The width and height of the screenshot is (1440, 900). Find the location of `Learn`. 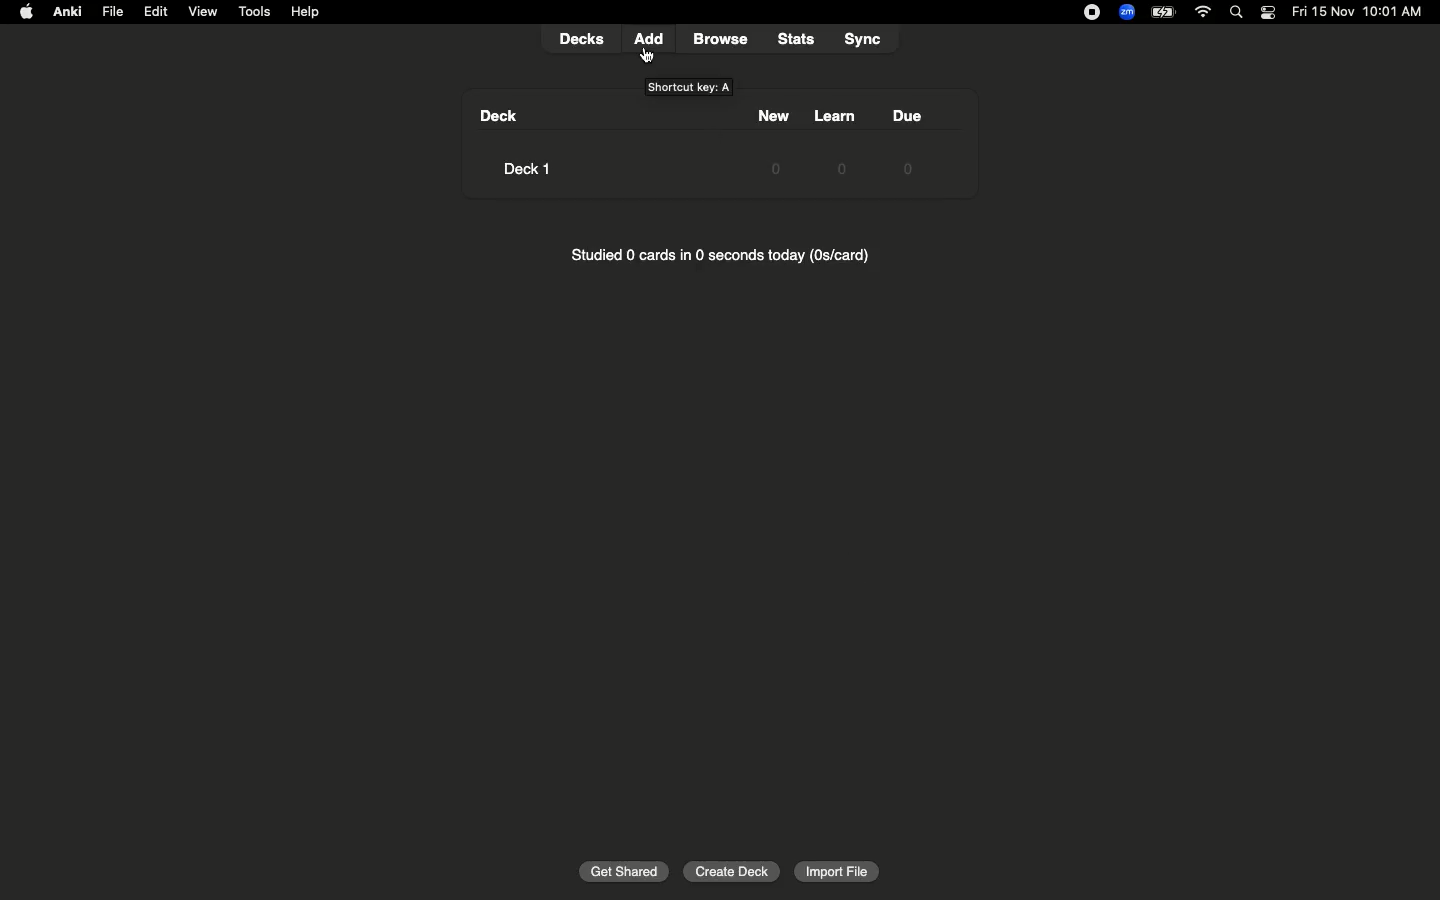

Learn is located at coordinates (836, 144).